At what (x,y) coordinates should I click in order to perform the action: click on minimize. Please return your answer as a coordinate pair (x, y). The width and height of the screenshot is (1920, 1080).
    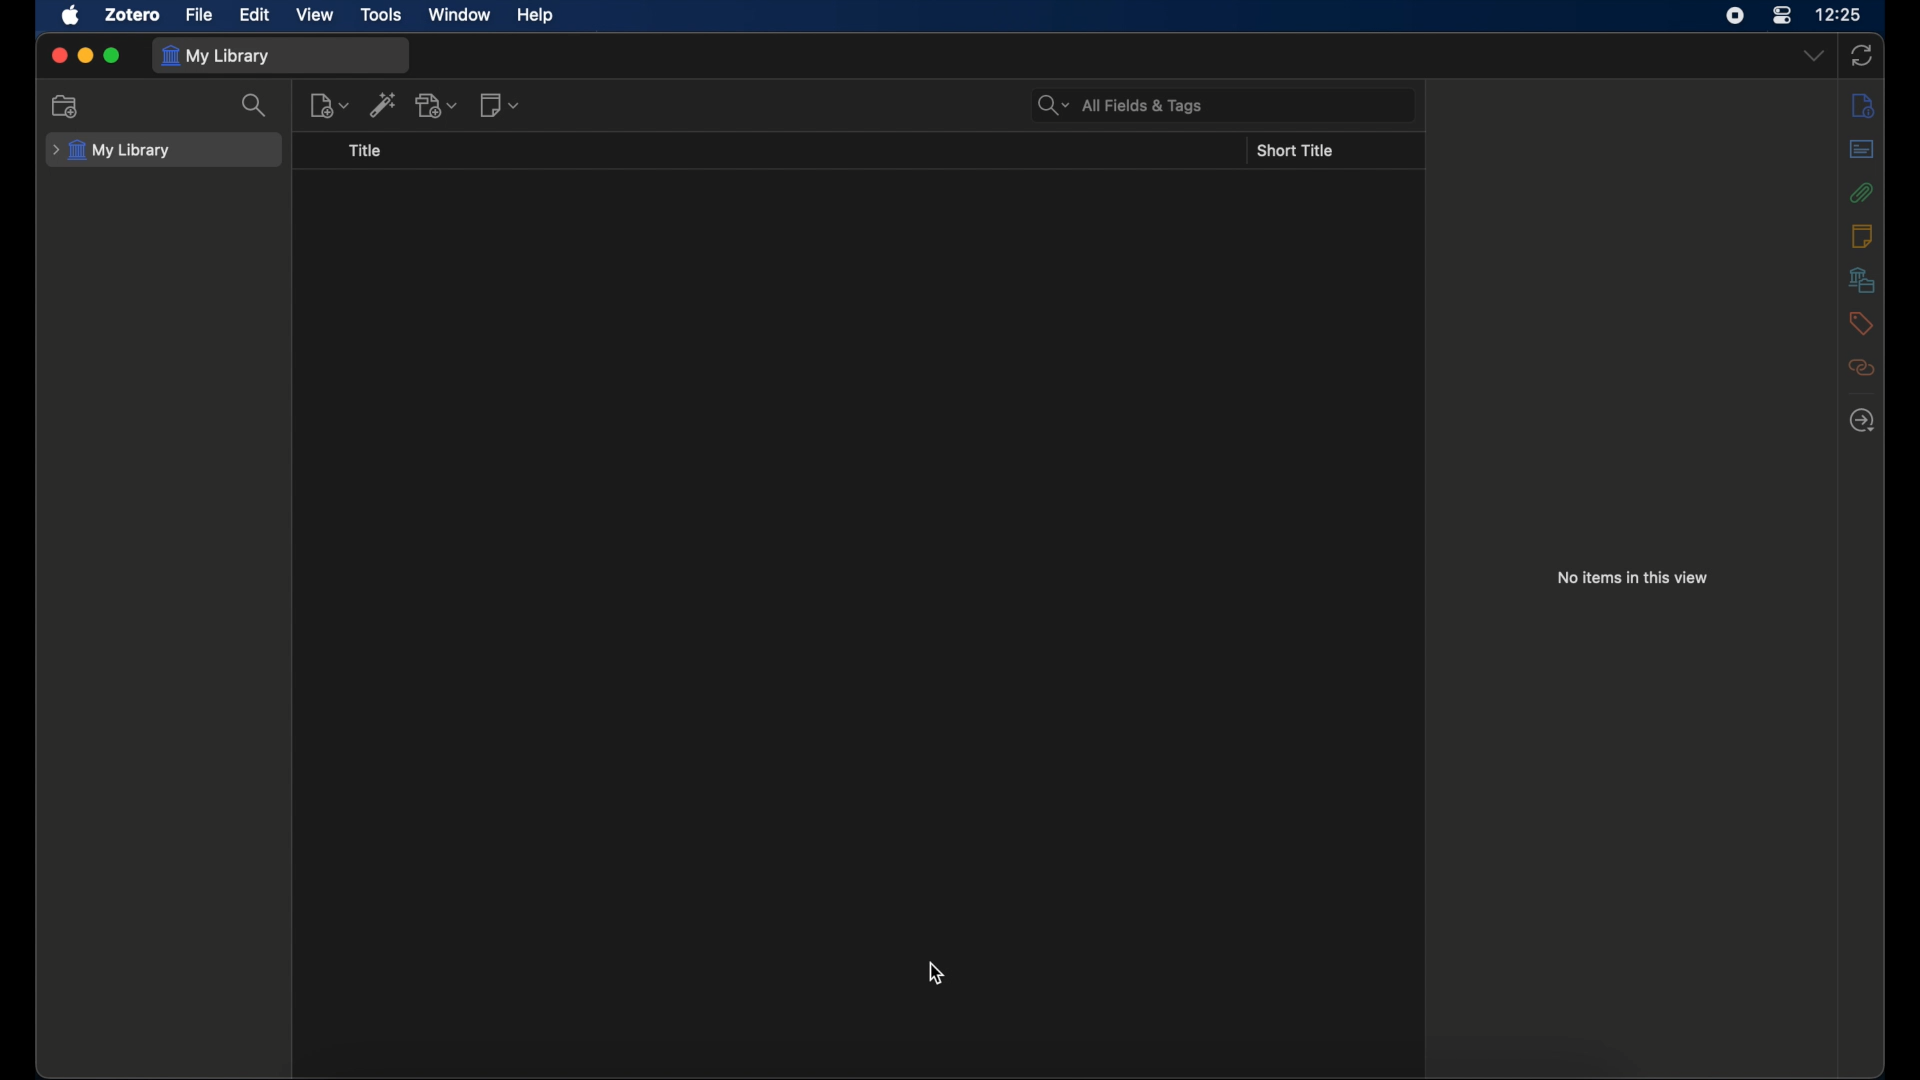
    Looking at the image, I should click on (84, 55).